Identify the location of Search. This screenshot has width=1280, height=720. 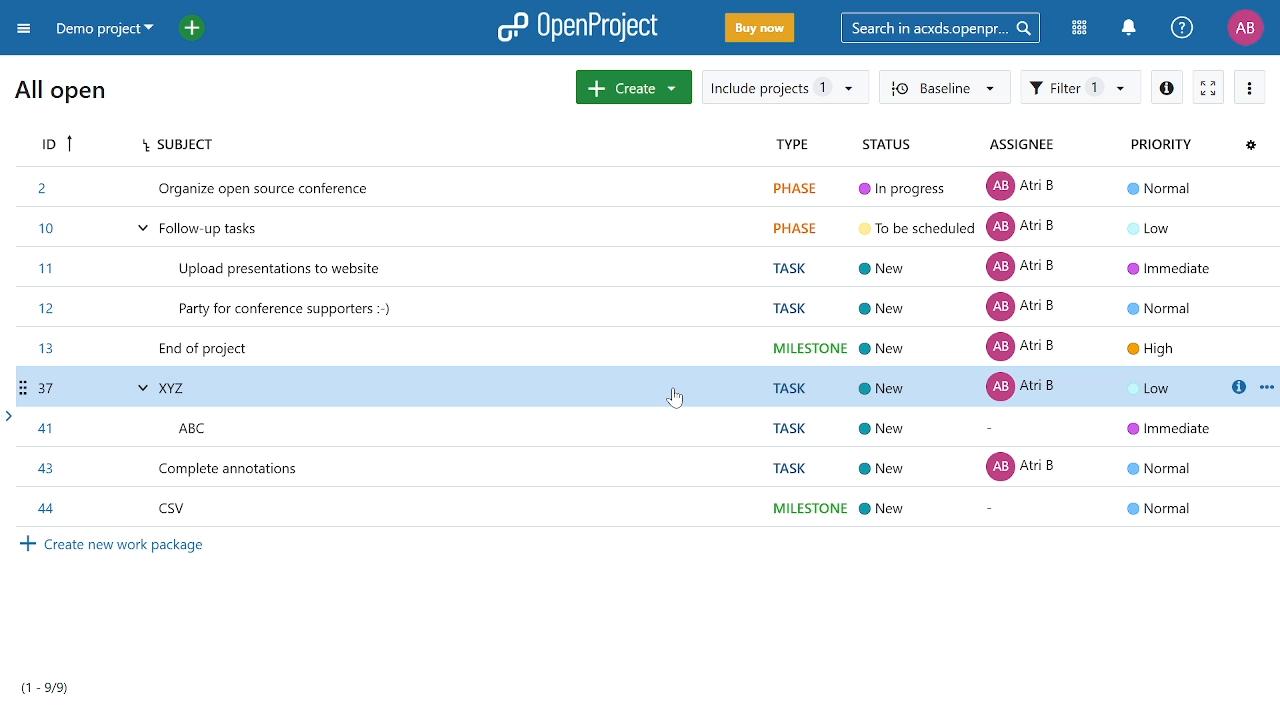
(940, 27).